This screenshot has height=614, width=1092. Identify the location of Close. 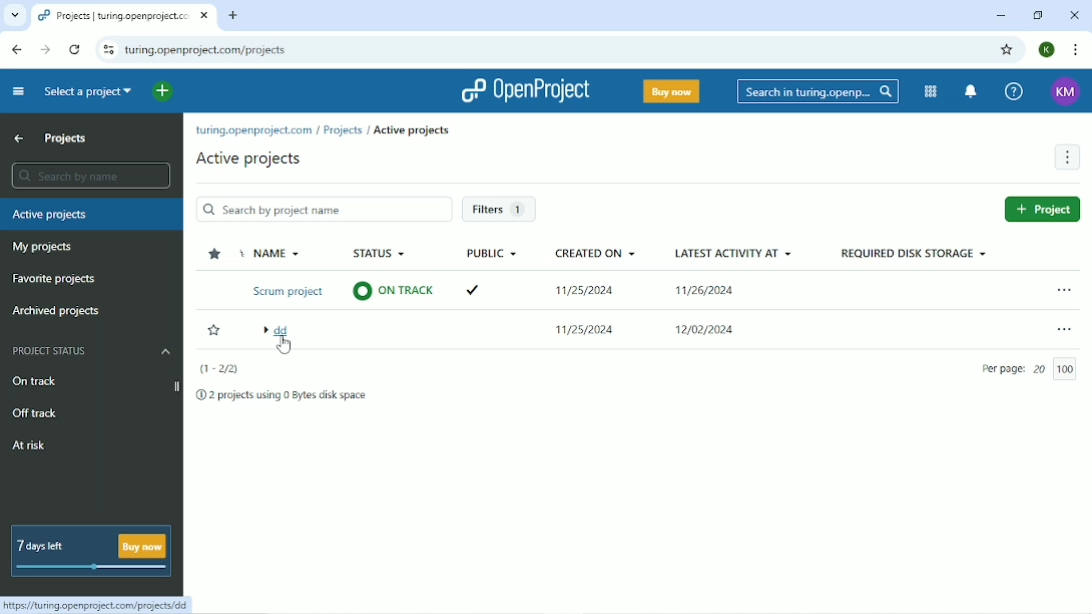
(1074, 15).